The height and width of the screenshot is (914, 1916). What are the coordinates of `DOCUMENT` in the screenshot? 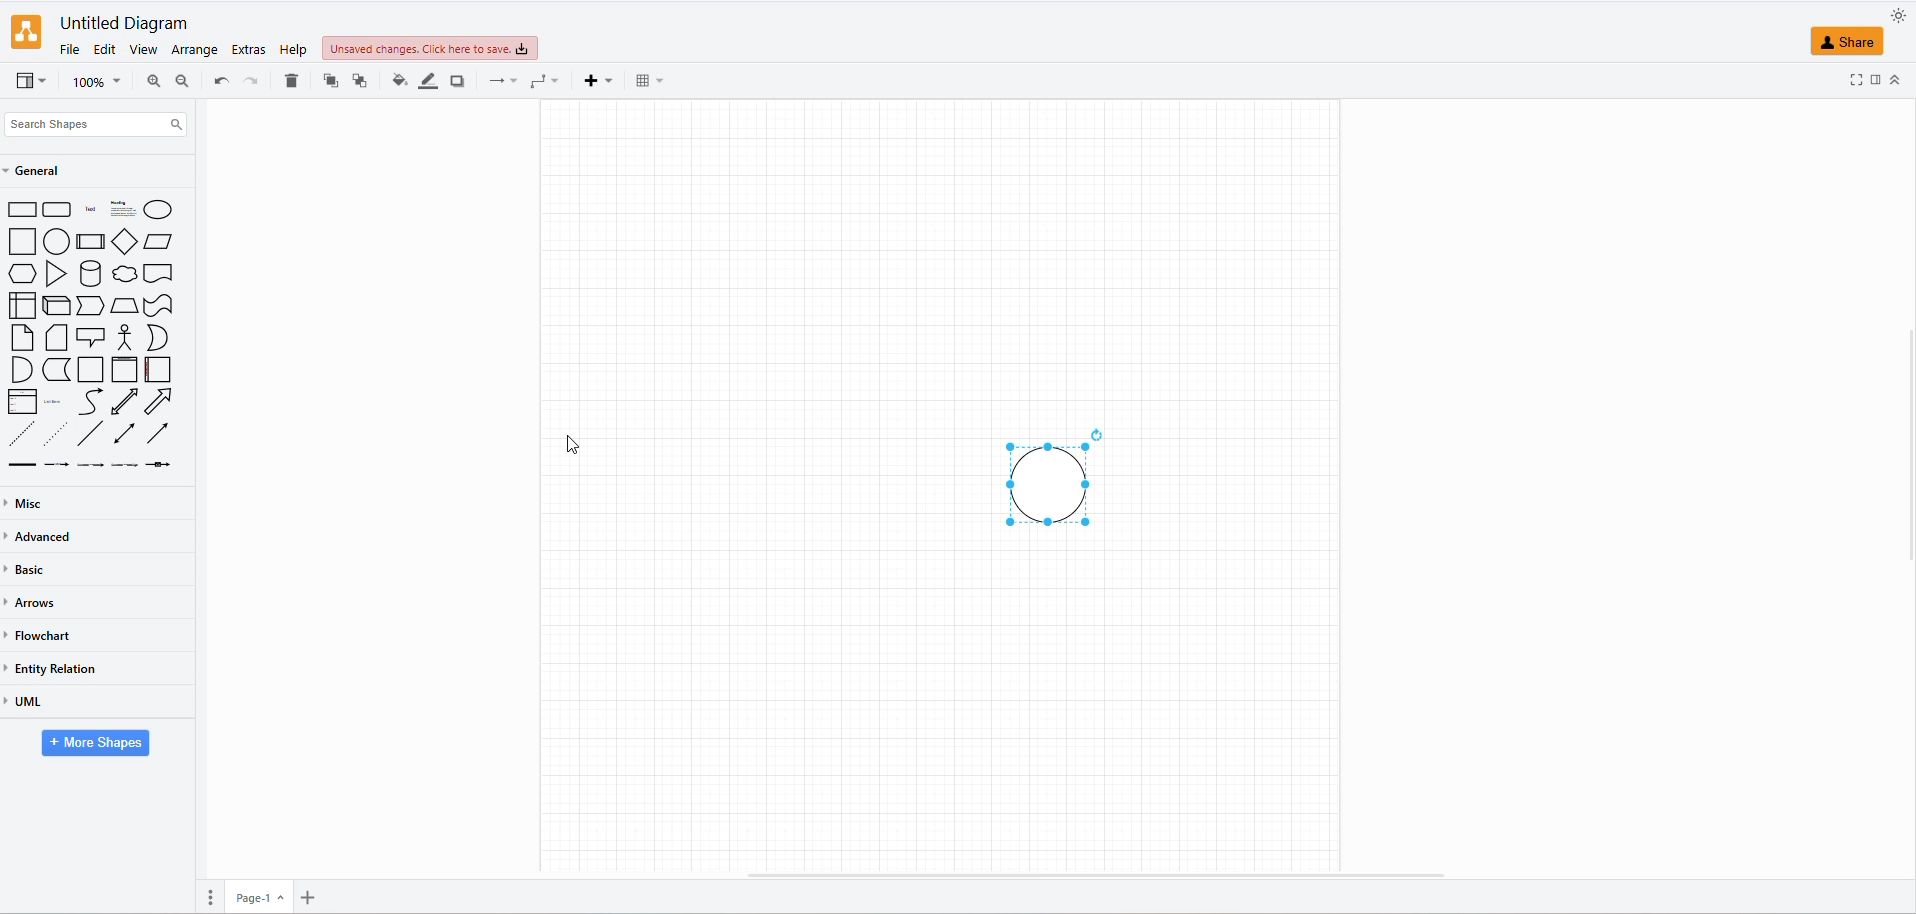 It's located at (158, 272).